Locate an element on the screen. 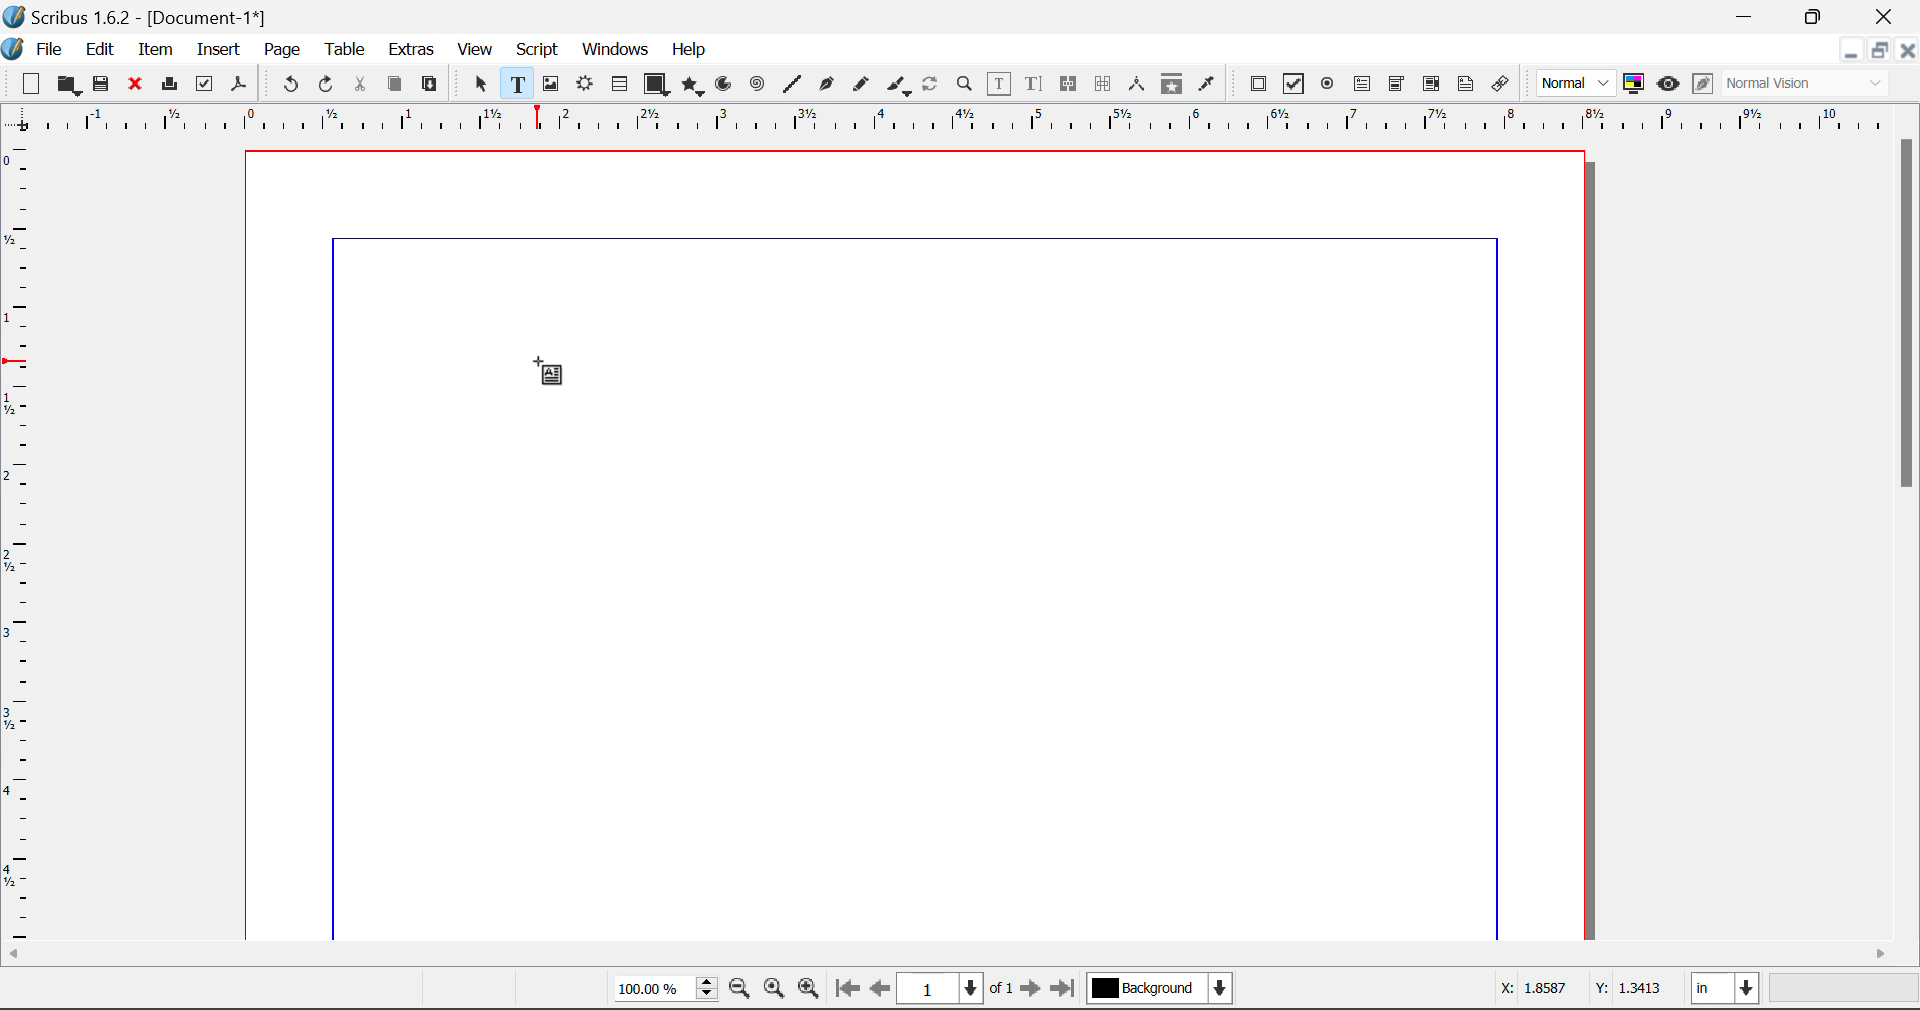 The width and height of the screenshot is (1920, 1010). Minimize is located at coordinates (1817, 15).